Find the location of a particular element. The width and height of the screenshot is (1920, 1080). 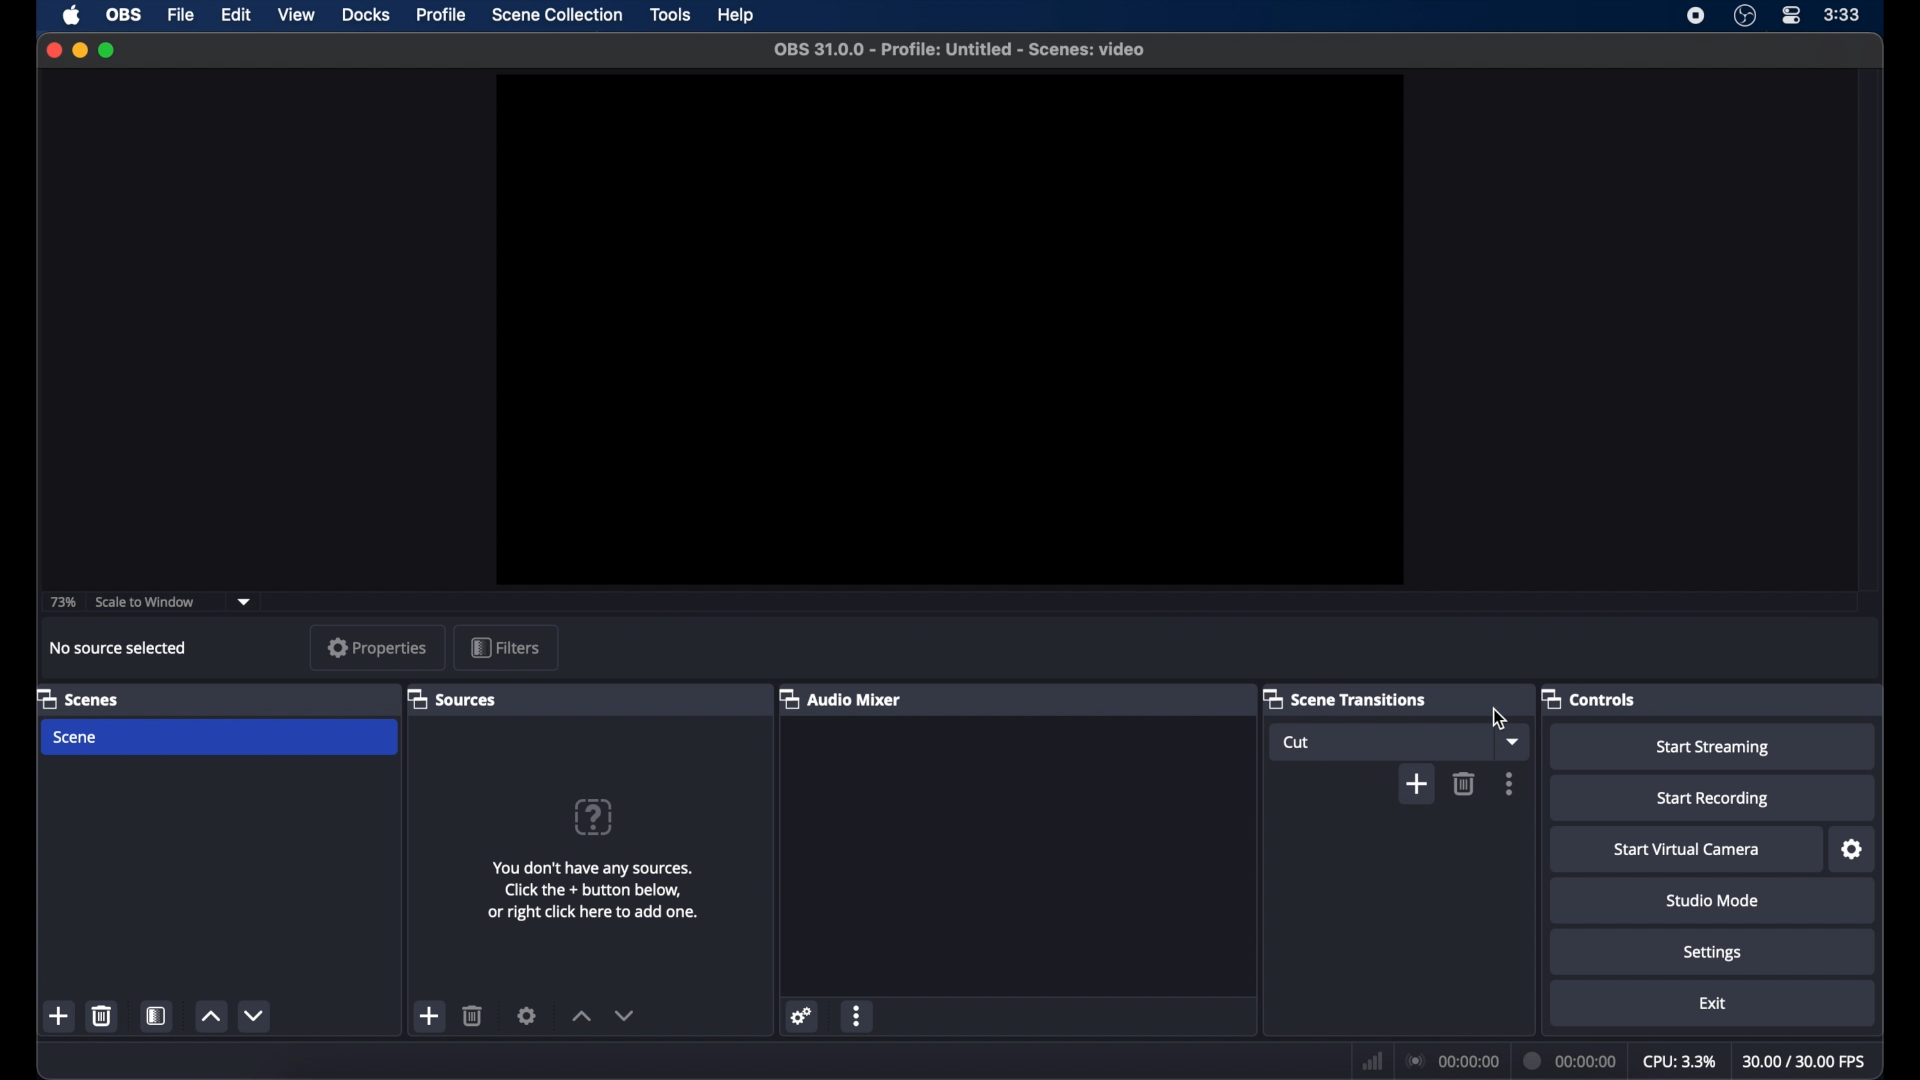

question mark icon is located at coordinates (595, 816).